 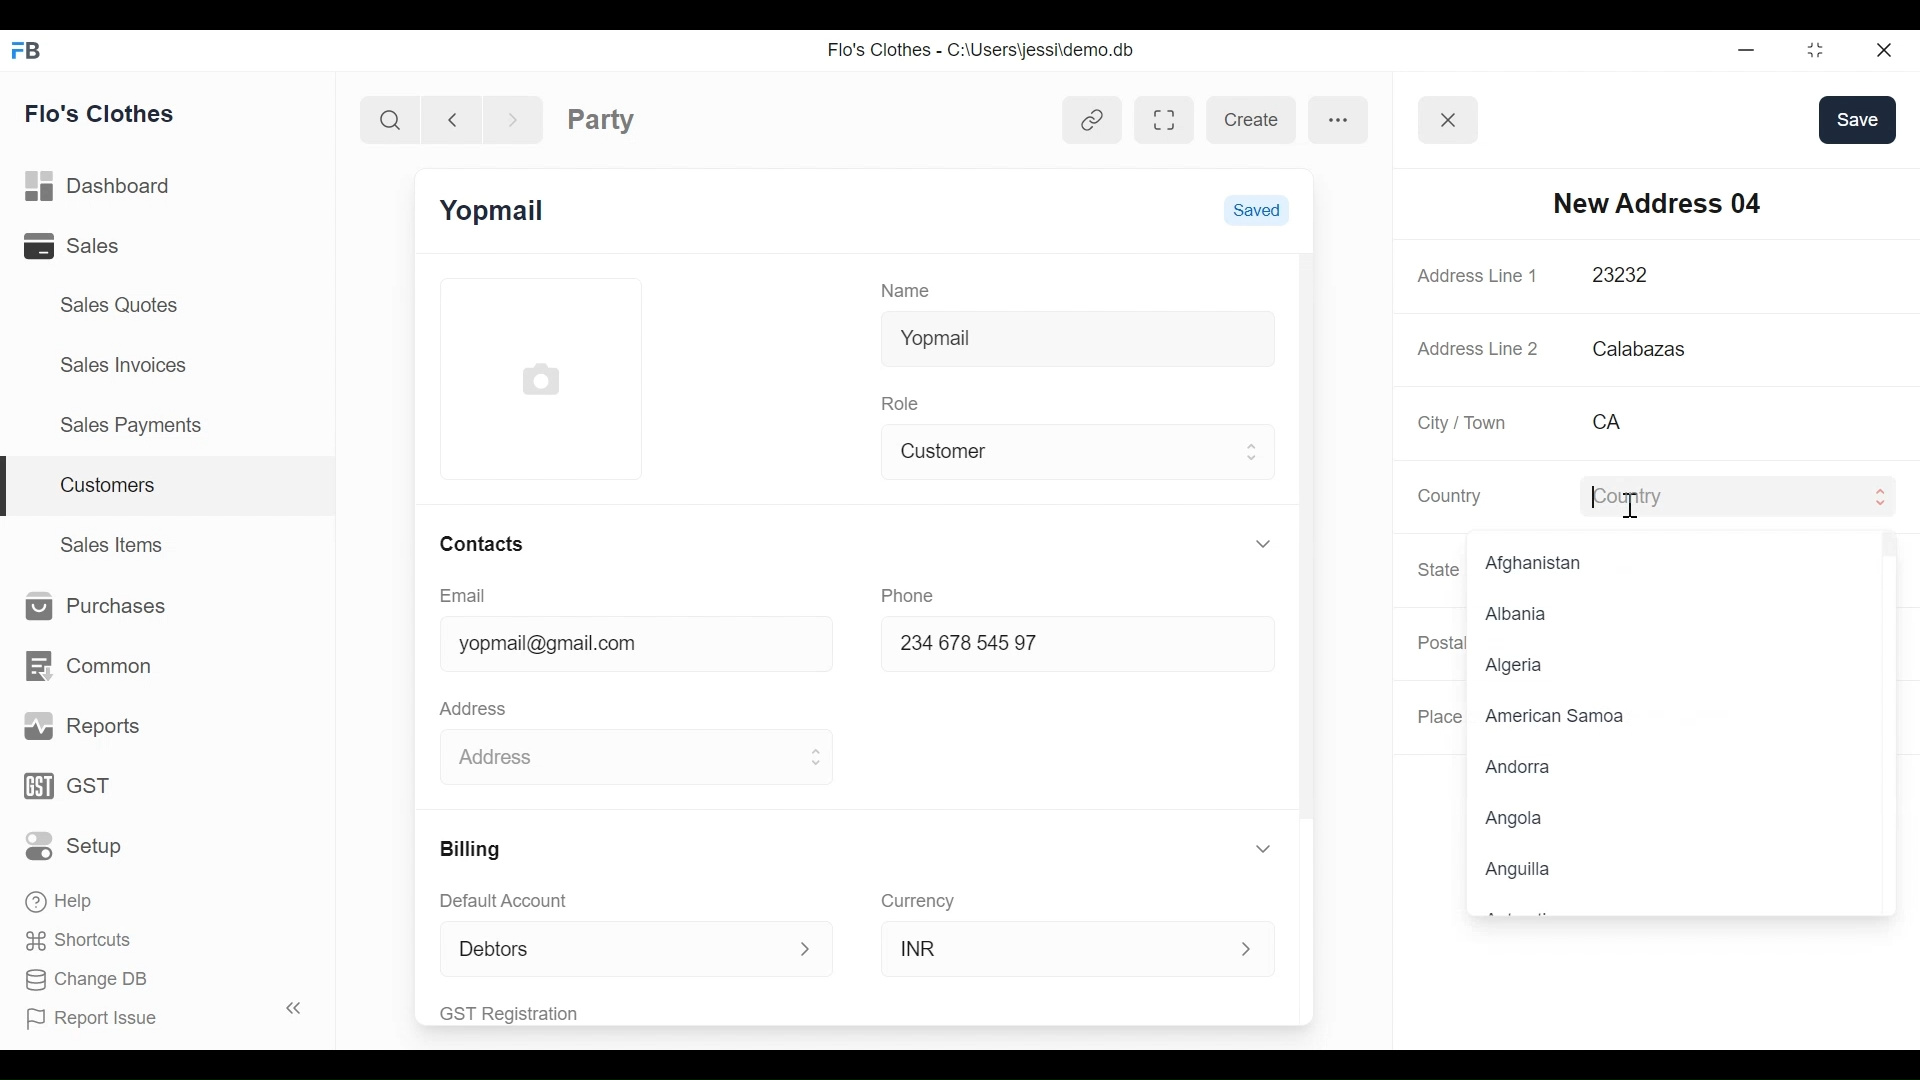 What do you see at coordinates (480, 543) in the screenshot?
I see `Contacts` at bounding box center [480, 543].